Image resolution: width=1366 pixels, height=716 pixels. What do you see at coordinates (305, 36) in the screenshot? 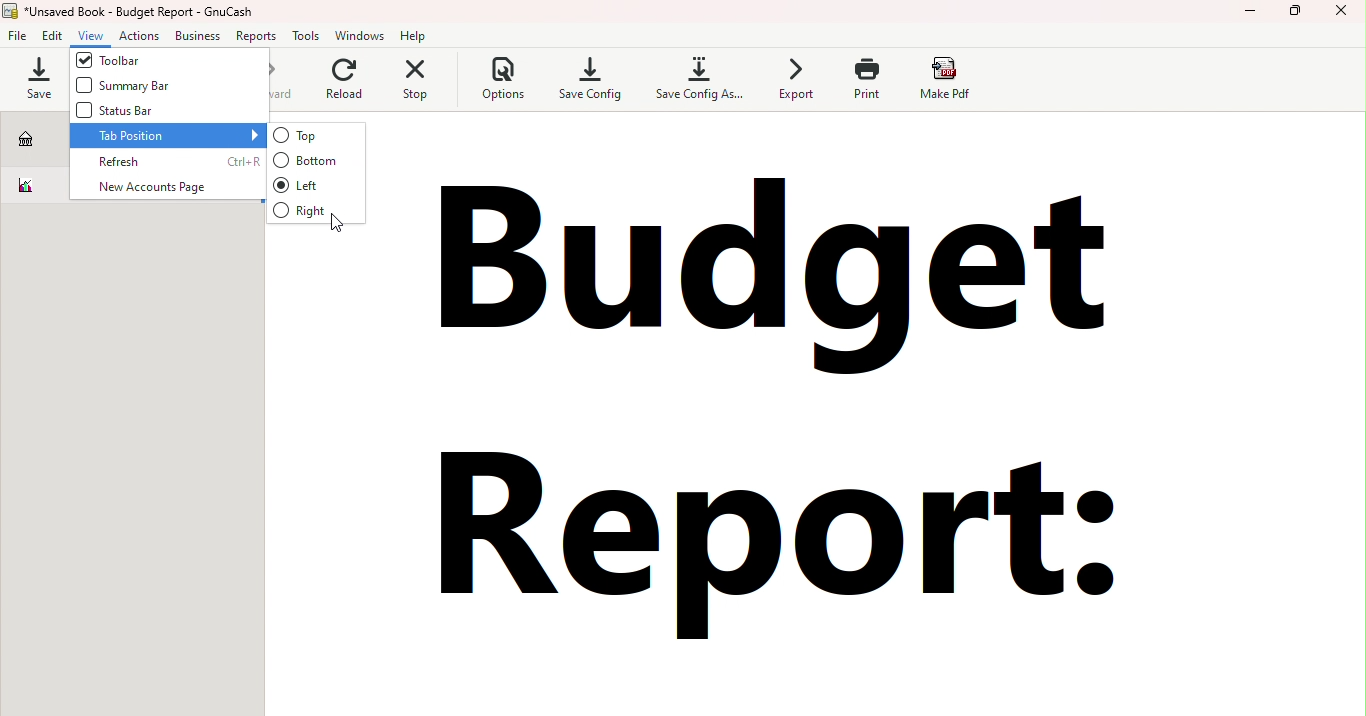
I see `Tools` at bounding box center [305, 36].